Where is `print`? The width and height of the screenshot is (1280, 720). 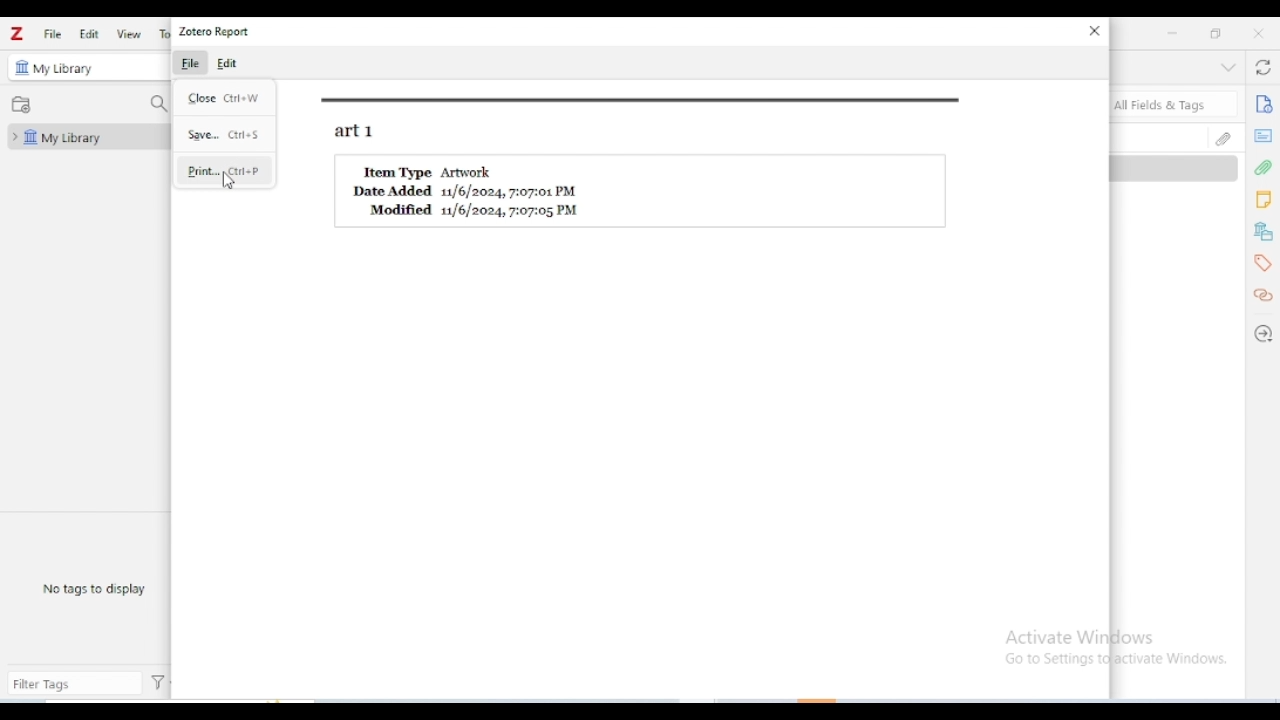
print is located at coordinates (201, 172).